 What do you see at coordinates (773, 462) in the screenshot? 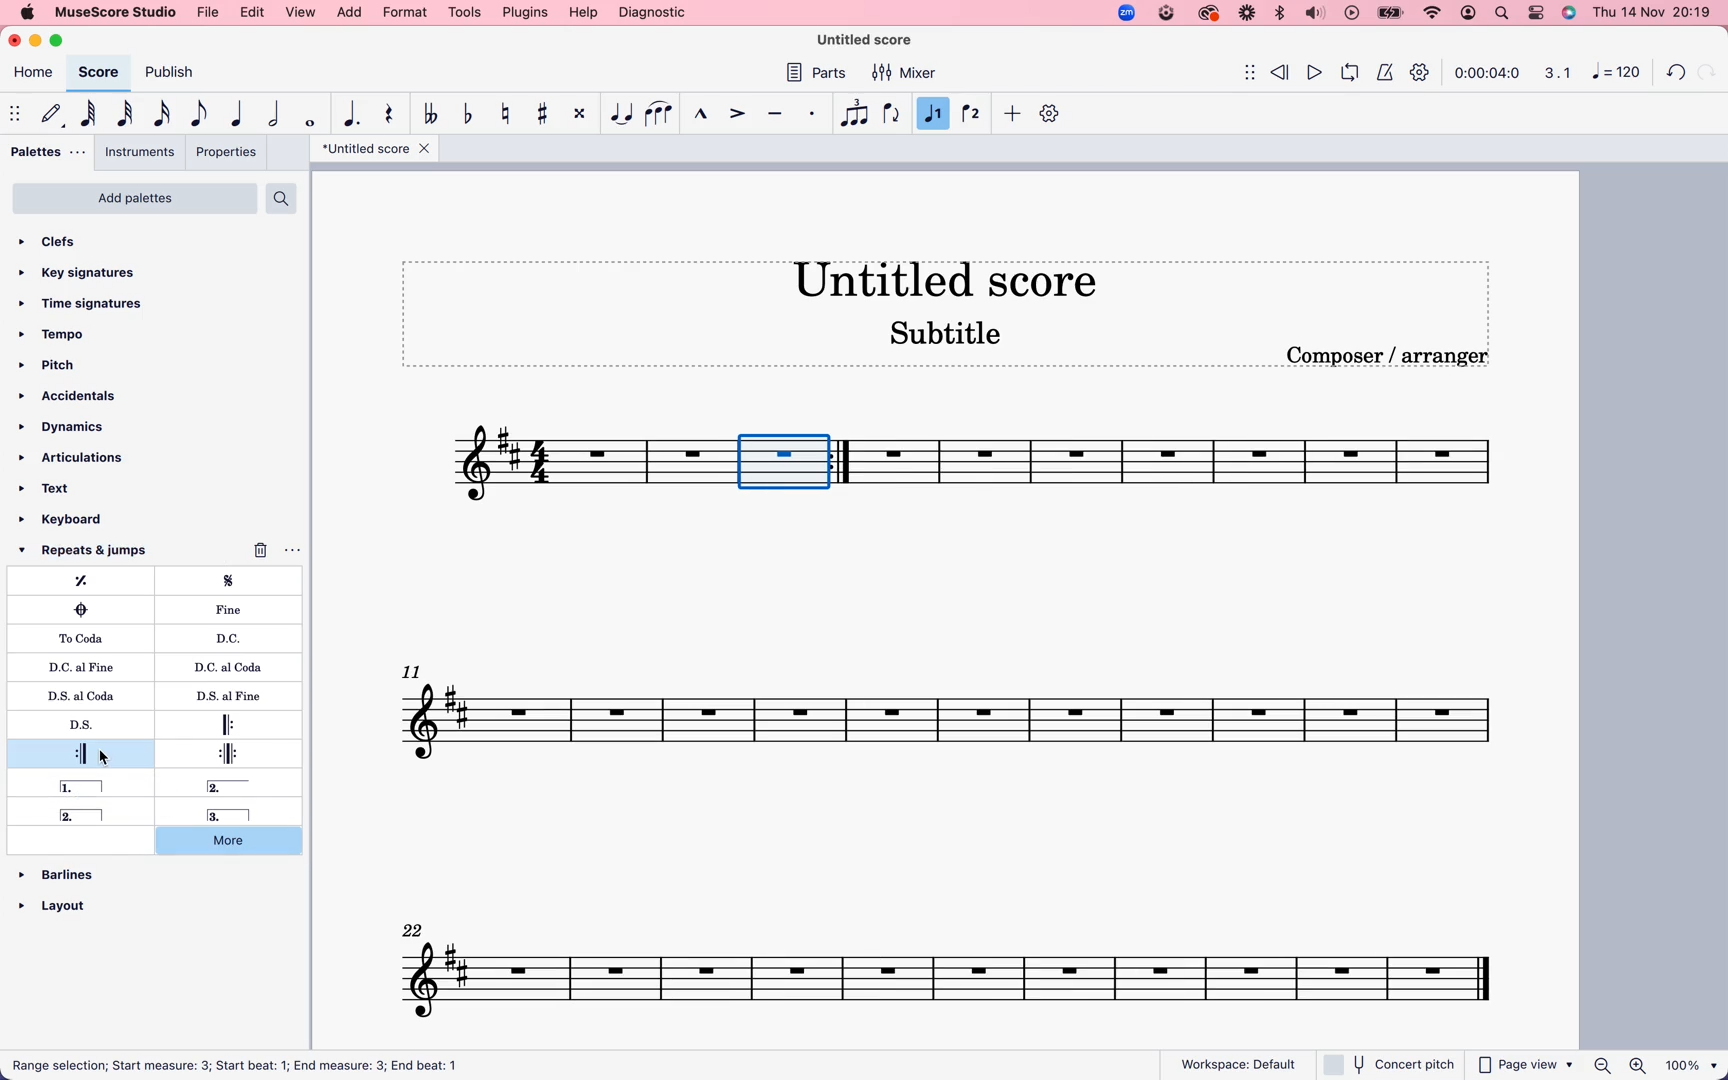
I see `selected scale` at bounding box center [773, 462].